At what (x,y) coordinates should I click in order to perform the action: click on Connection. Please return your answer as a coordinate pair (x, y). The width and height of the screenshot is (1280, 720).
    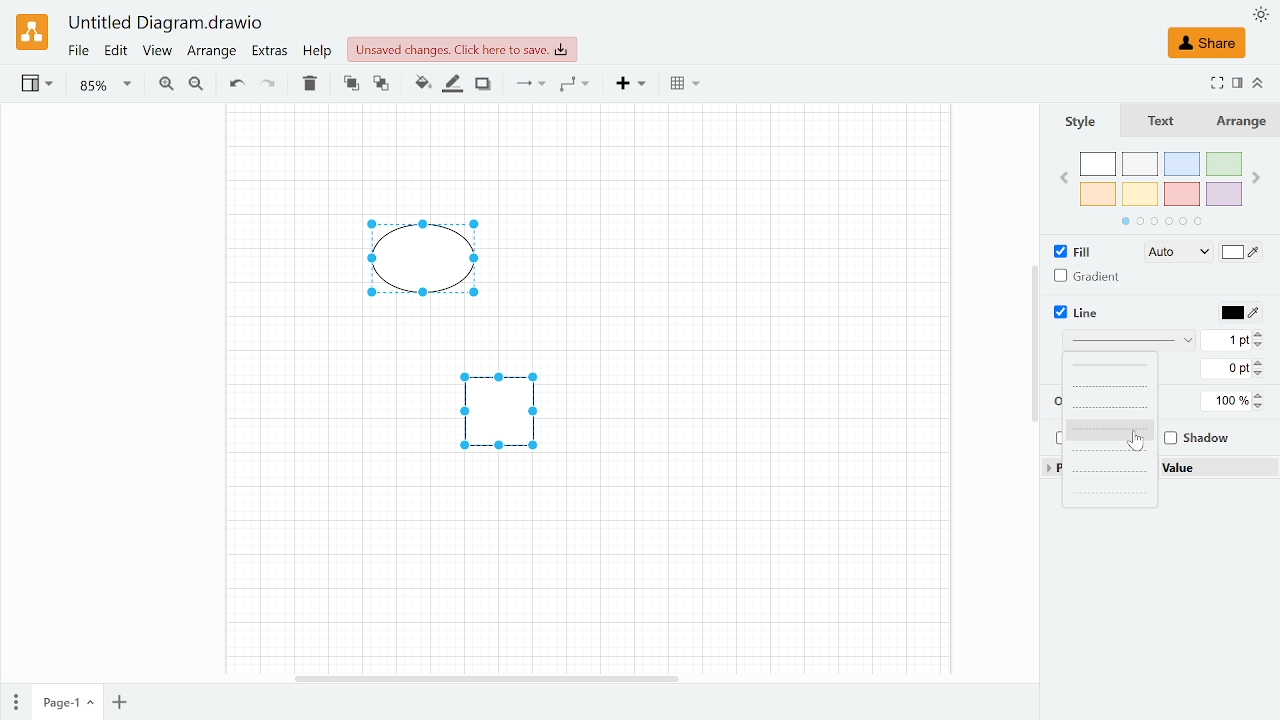
    Looking at the image, I should click on (529, 85).